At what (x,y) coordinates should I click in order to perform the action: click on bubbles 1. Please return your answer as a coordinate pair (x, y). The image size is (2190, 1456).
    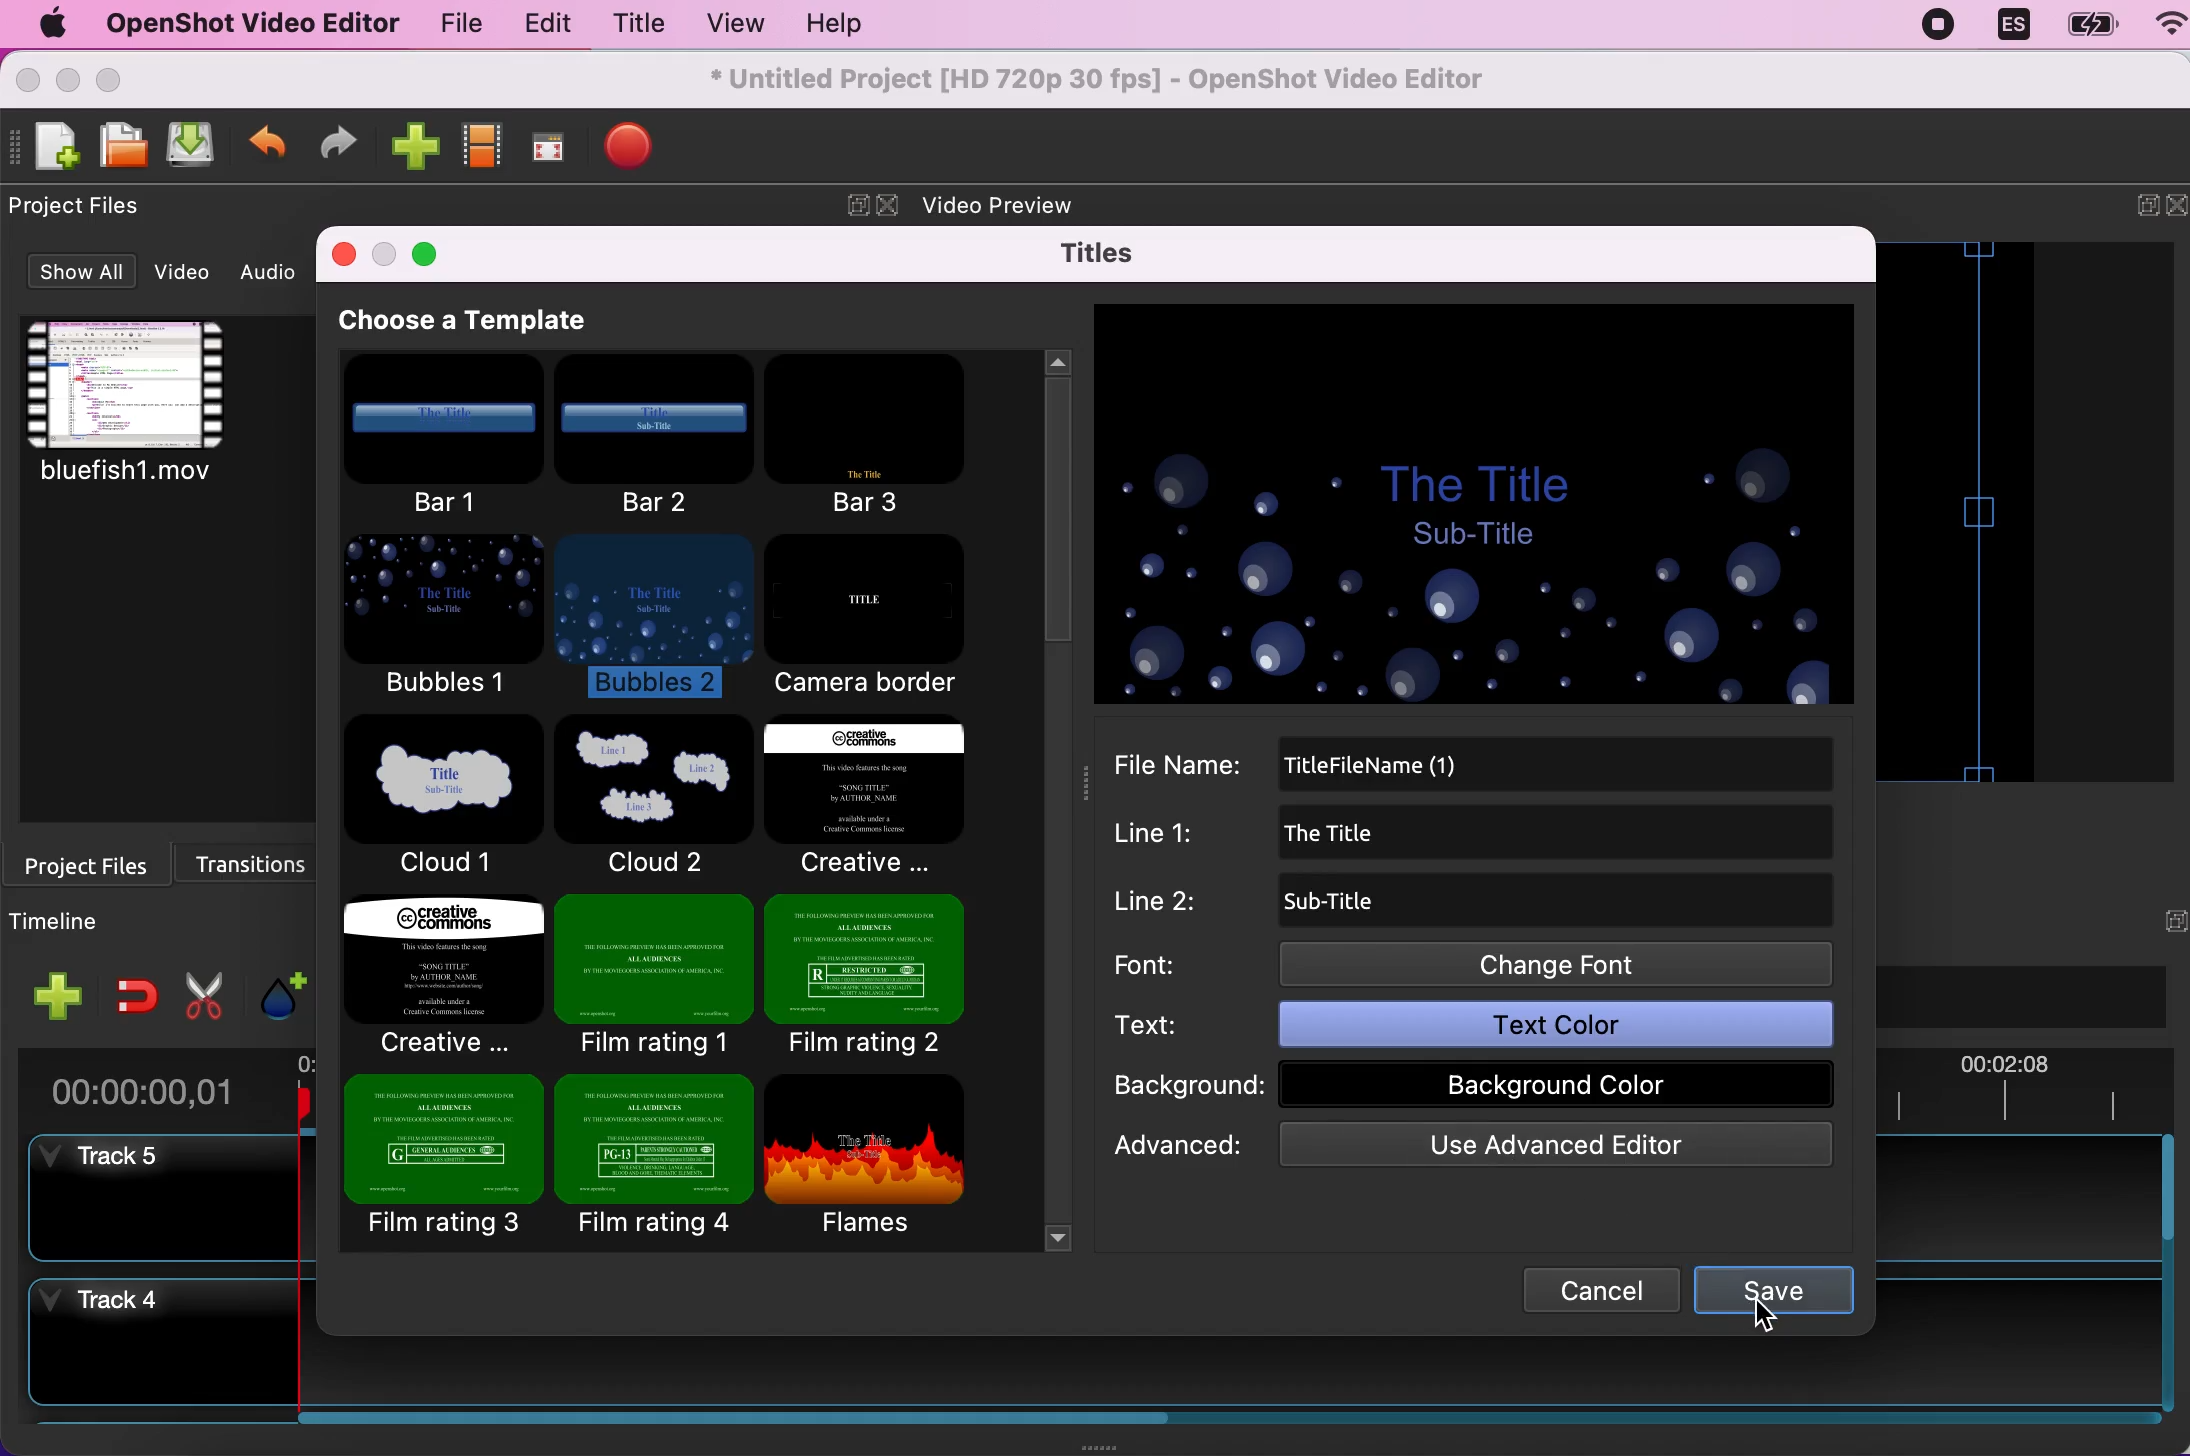
    Looking at the image, I should click on (445, 621).